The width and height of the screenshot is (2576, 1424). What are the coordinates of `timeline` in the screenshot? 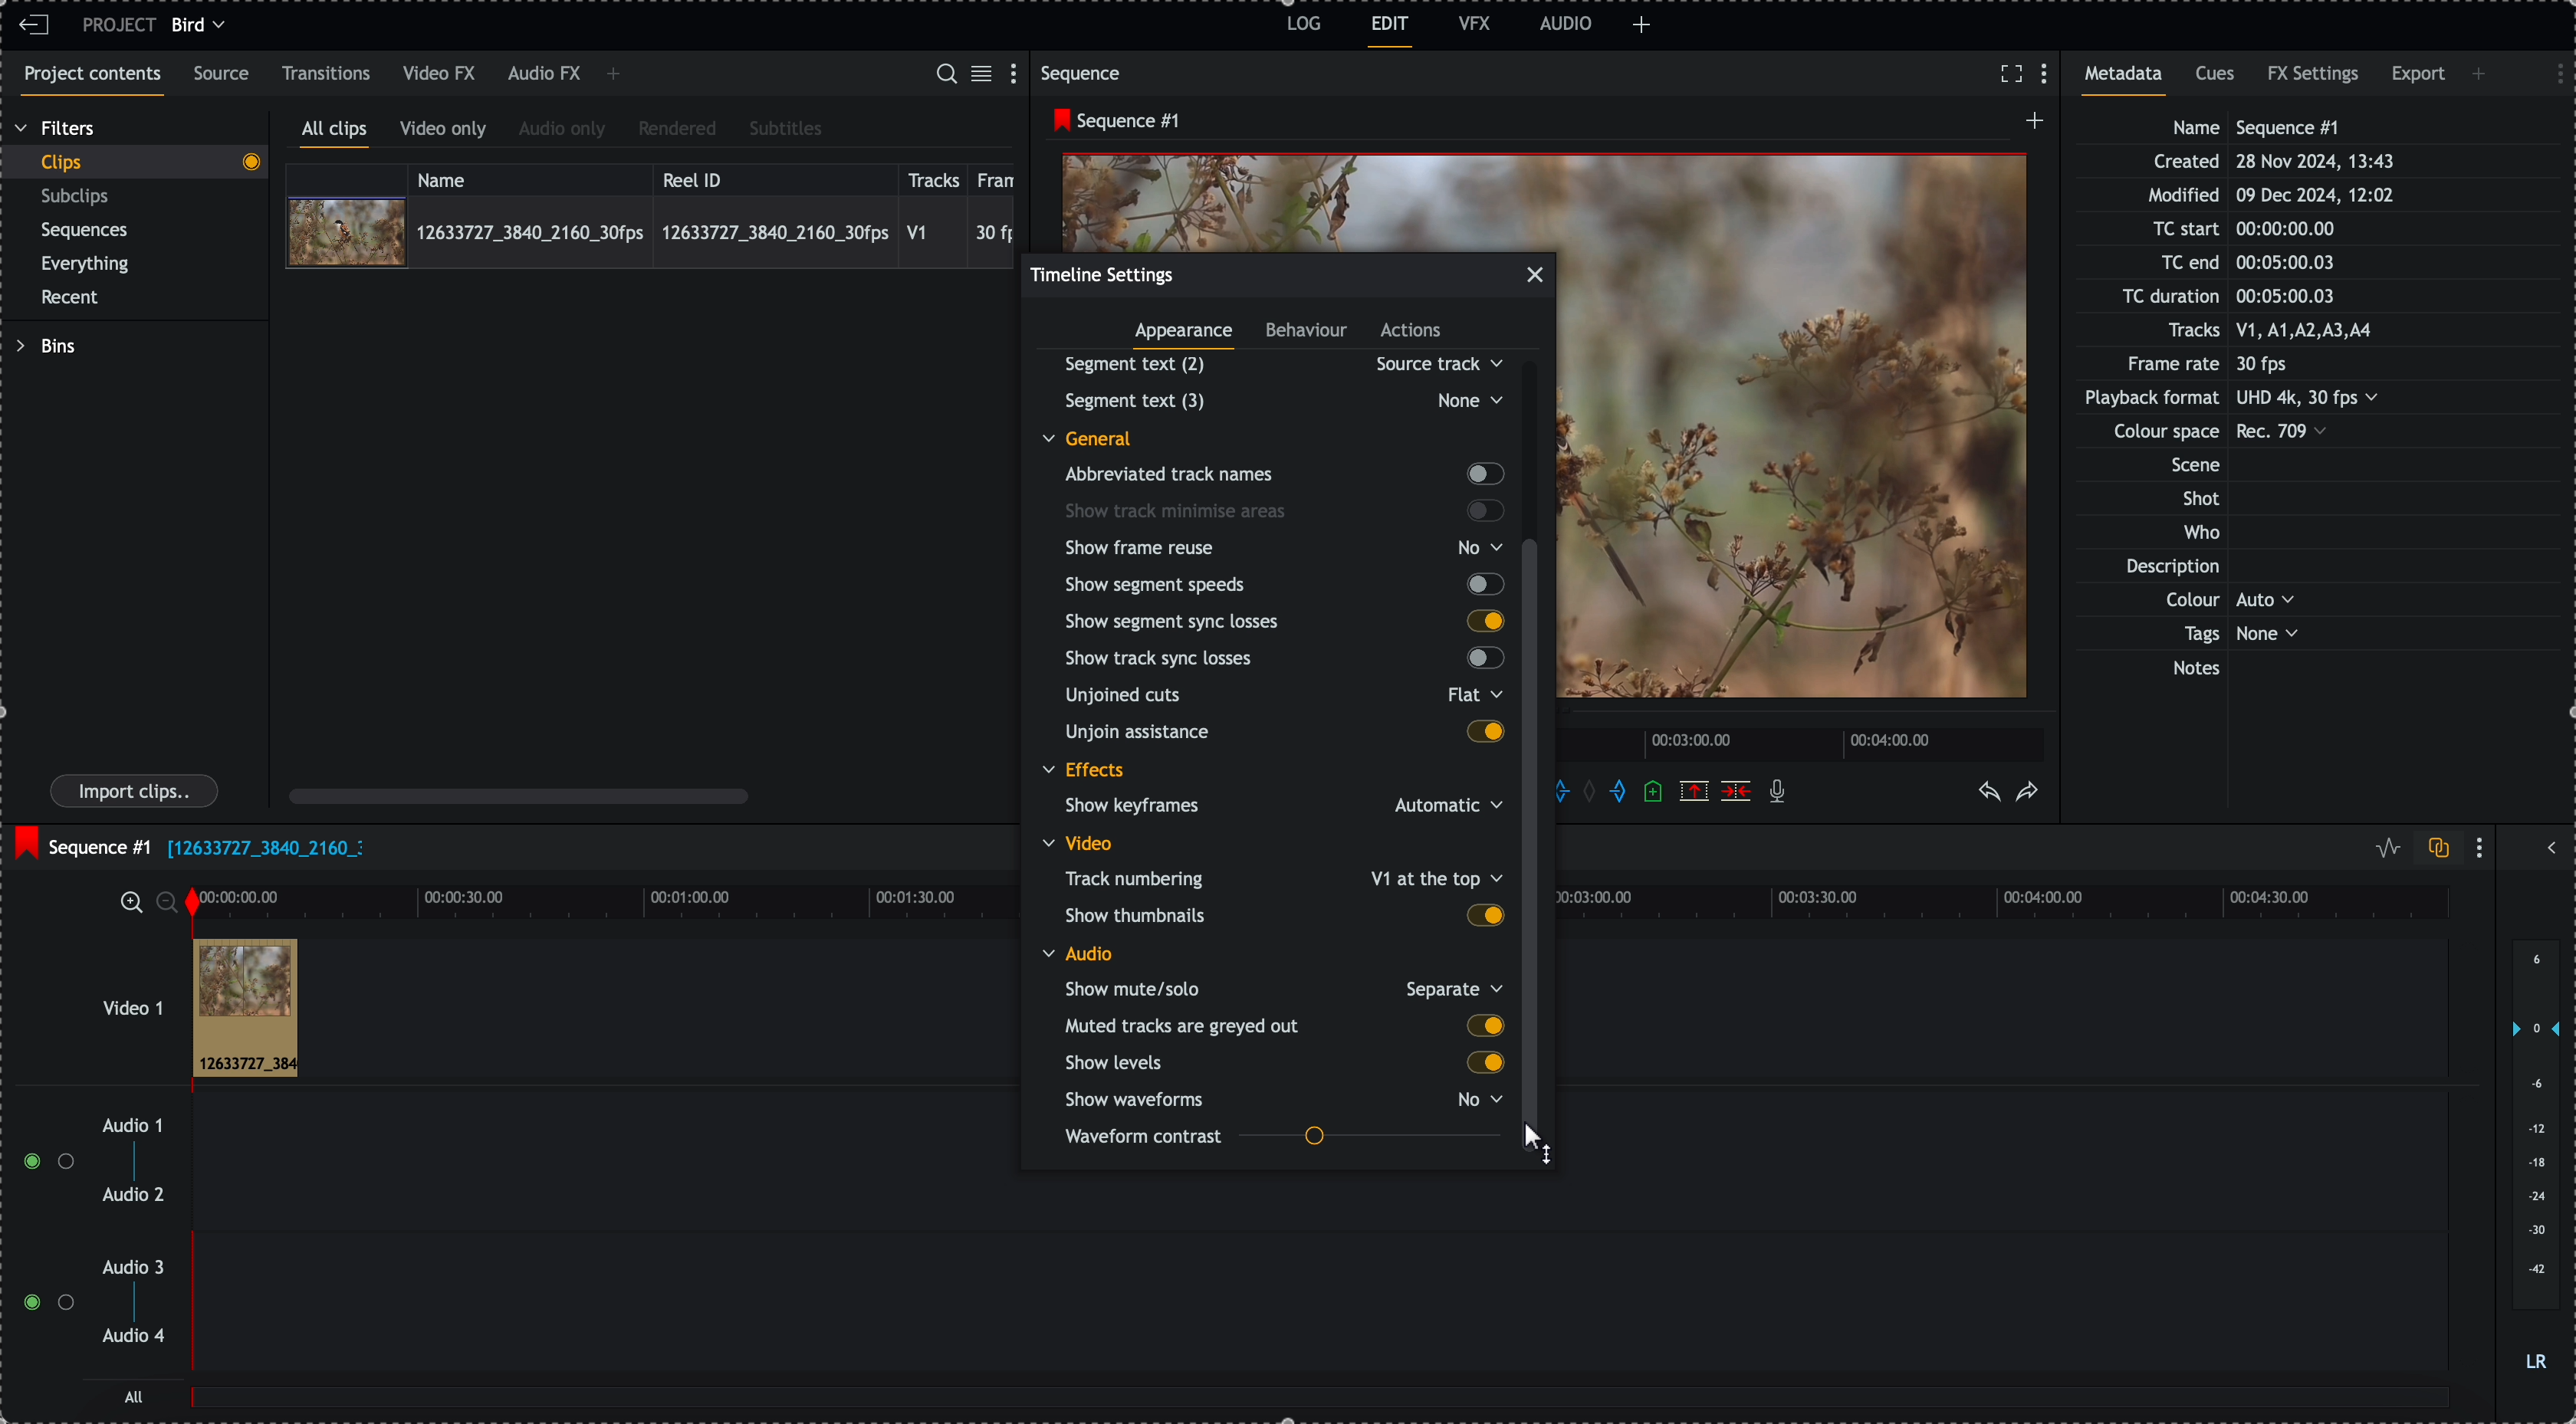 It's located at (1805, 742).